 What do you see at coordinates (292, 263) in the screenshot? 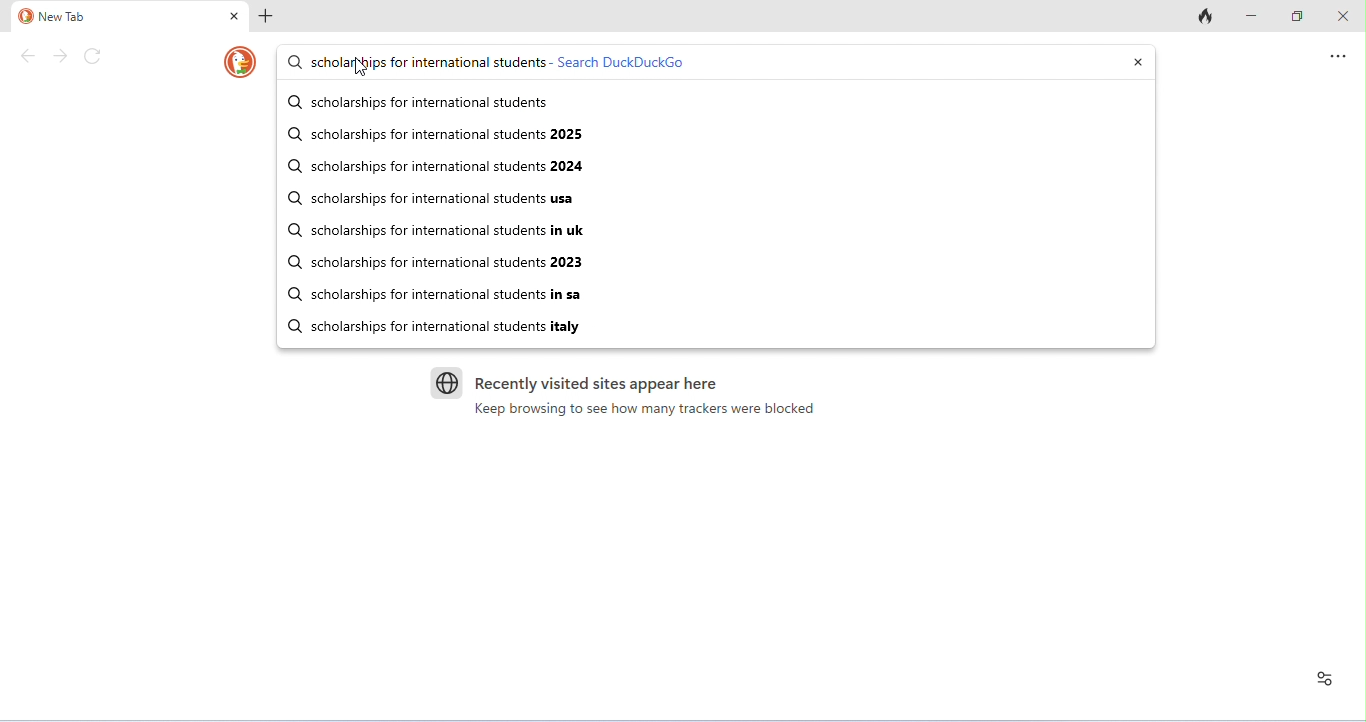
I see `search icon` at bounding box center [292, 263].